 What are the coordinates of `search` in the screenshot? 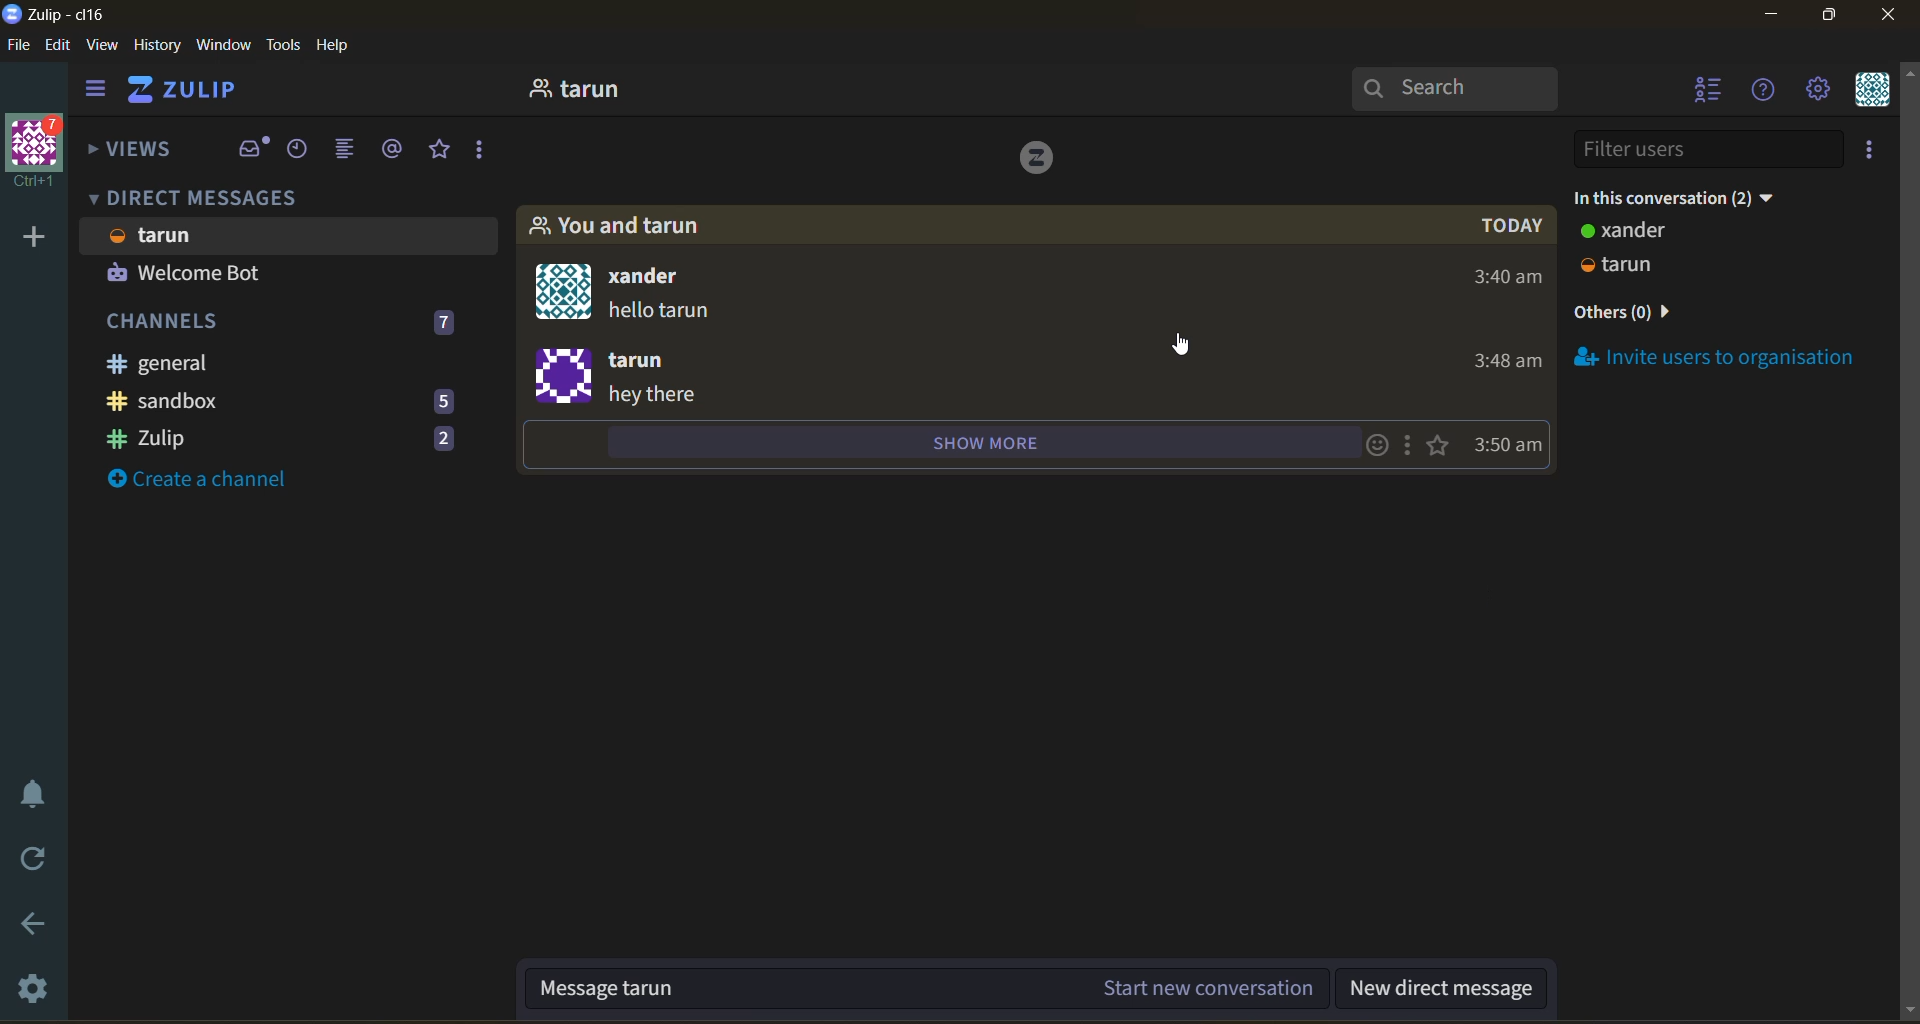 It's located at (1457, 89).